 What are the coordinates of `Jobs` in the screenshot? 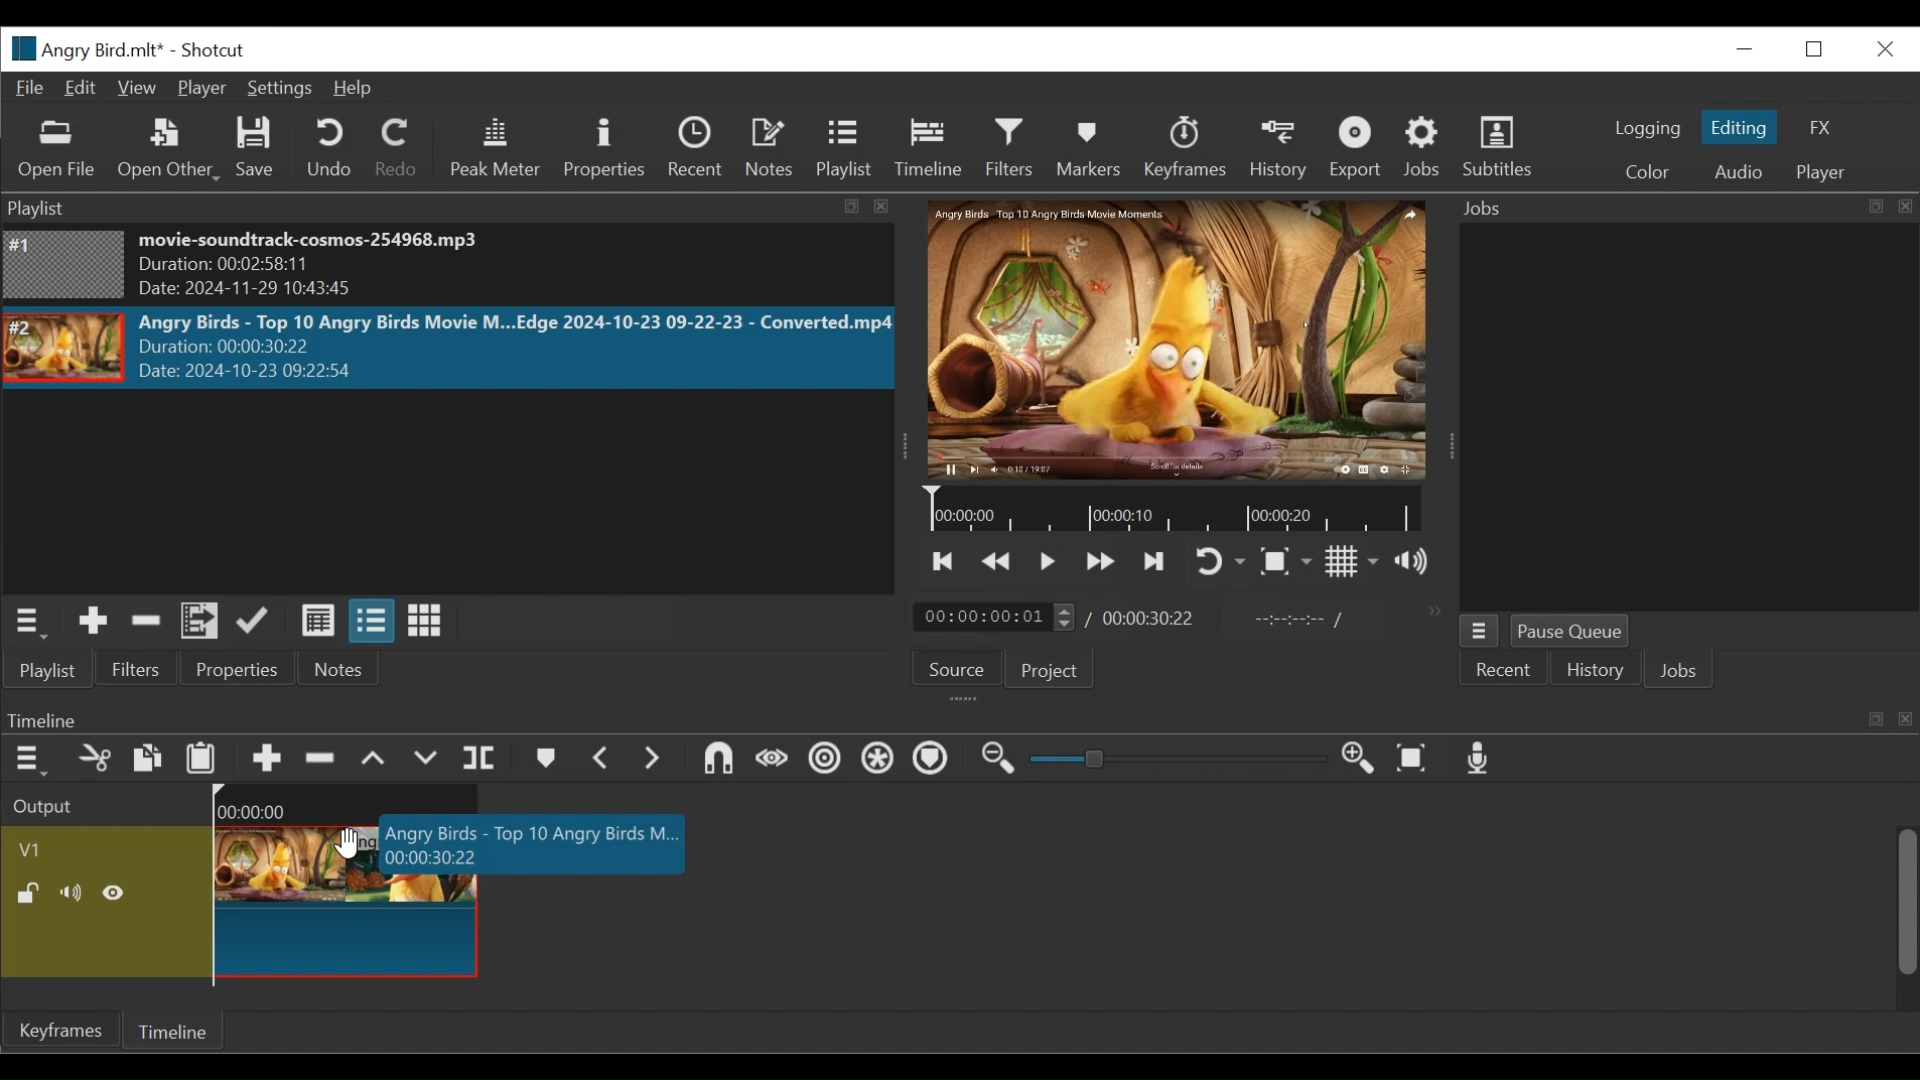 It's located at (1682, 670).